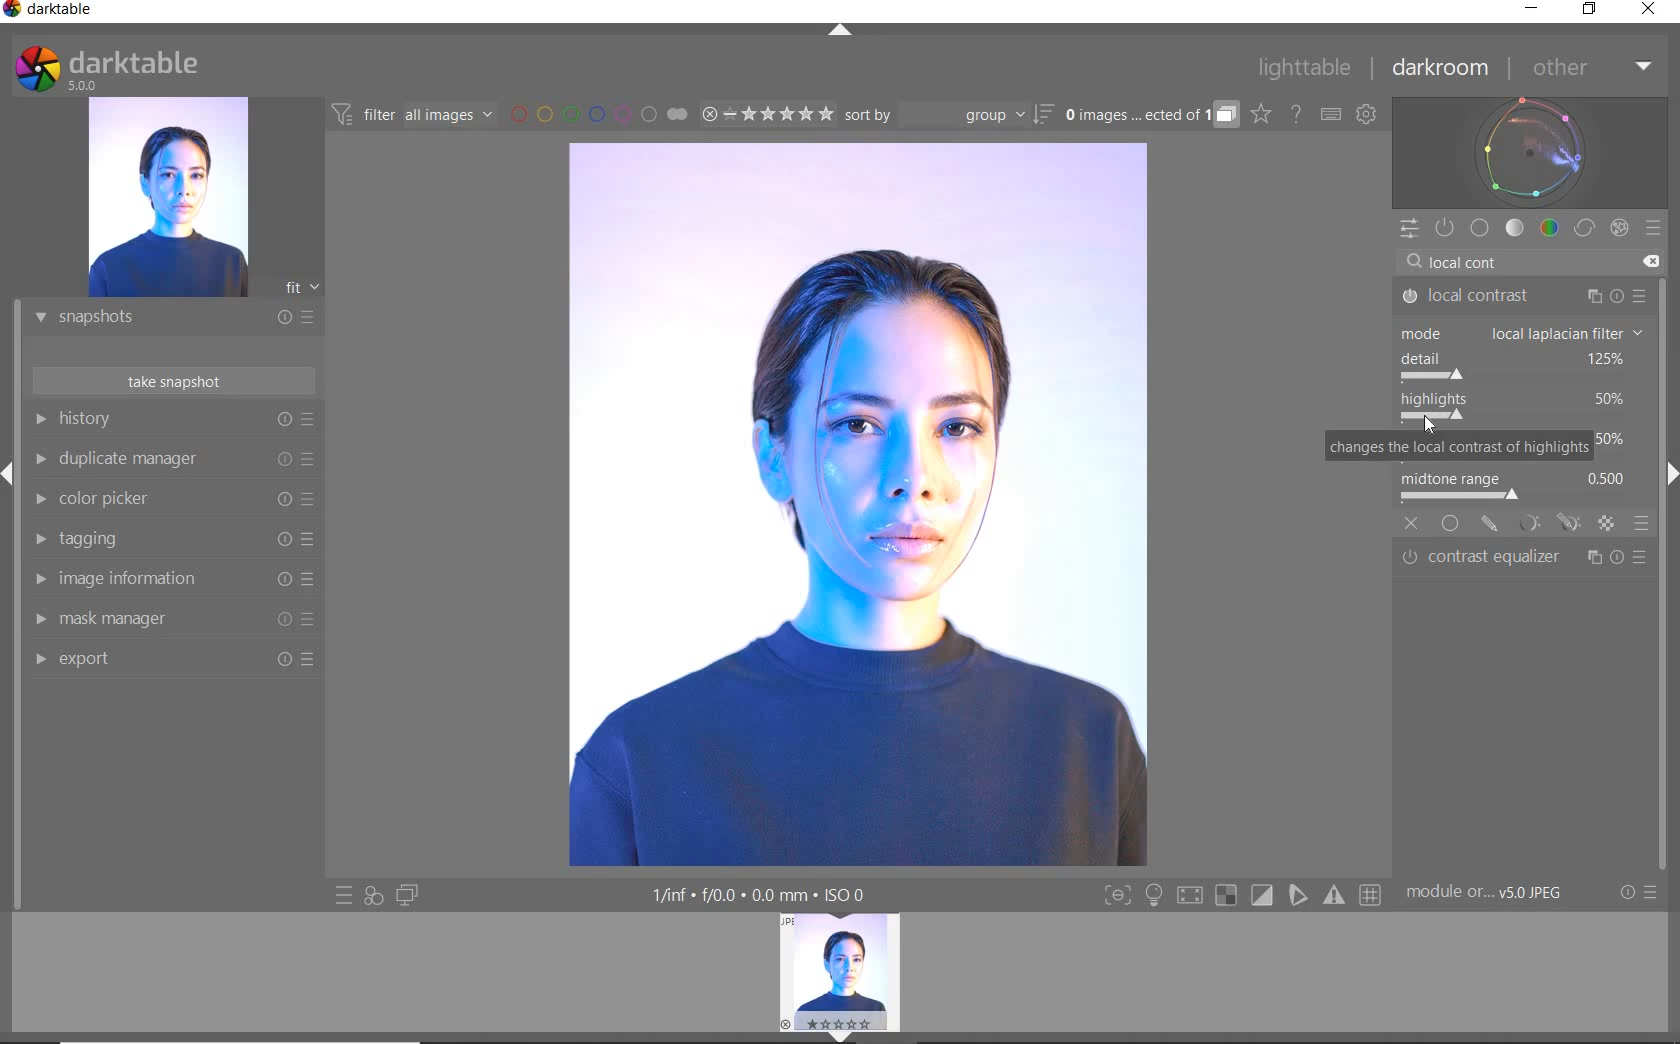 The image size is (1680, 1044). Describe the element at coordinates (167, 658) in the screenshot. I see `EXPORT` at that location.